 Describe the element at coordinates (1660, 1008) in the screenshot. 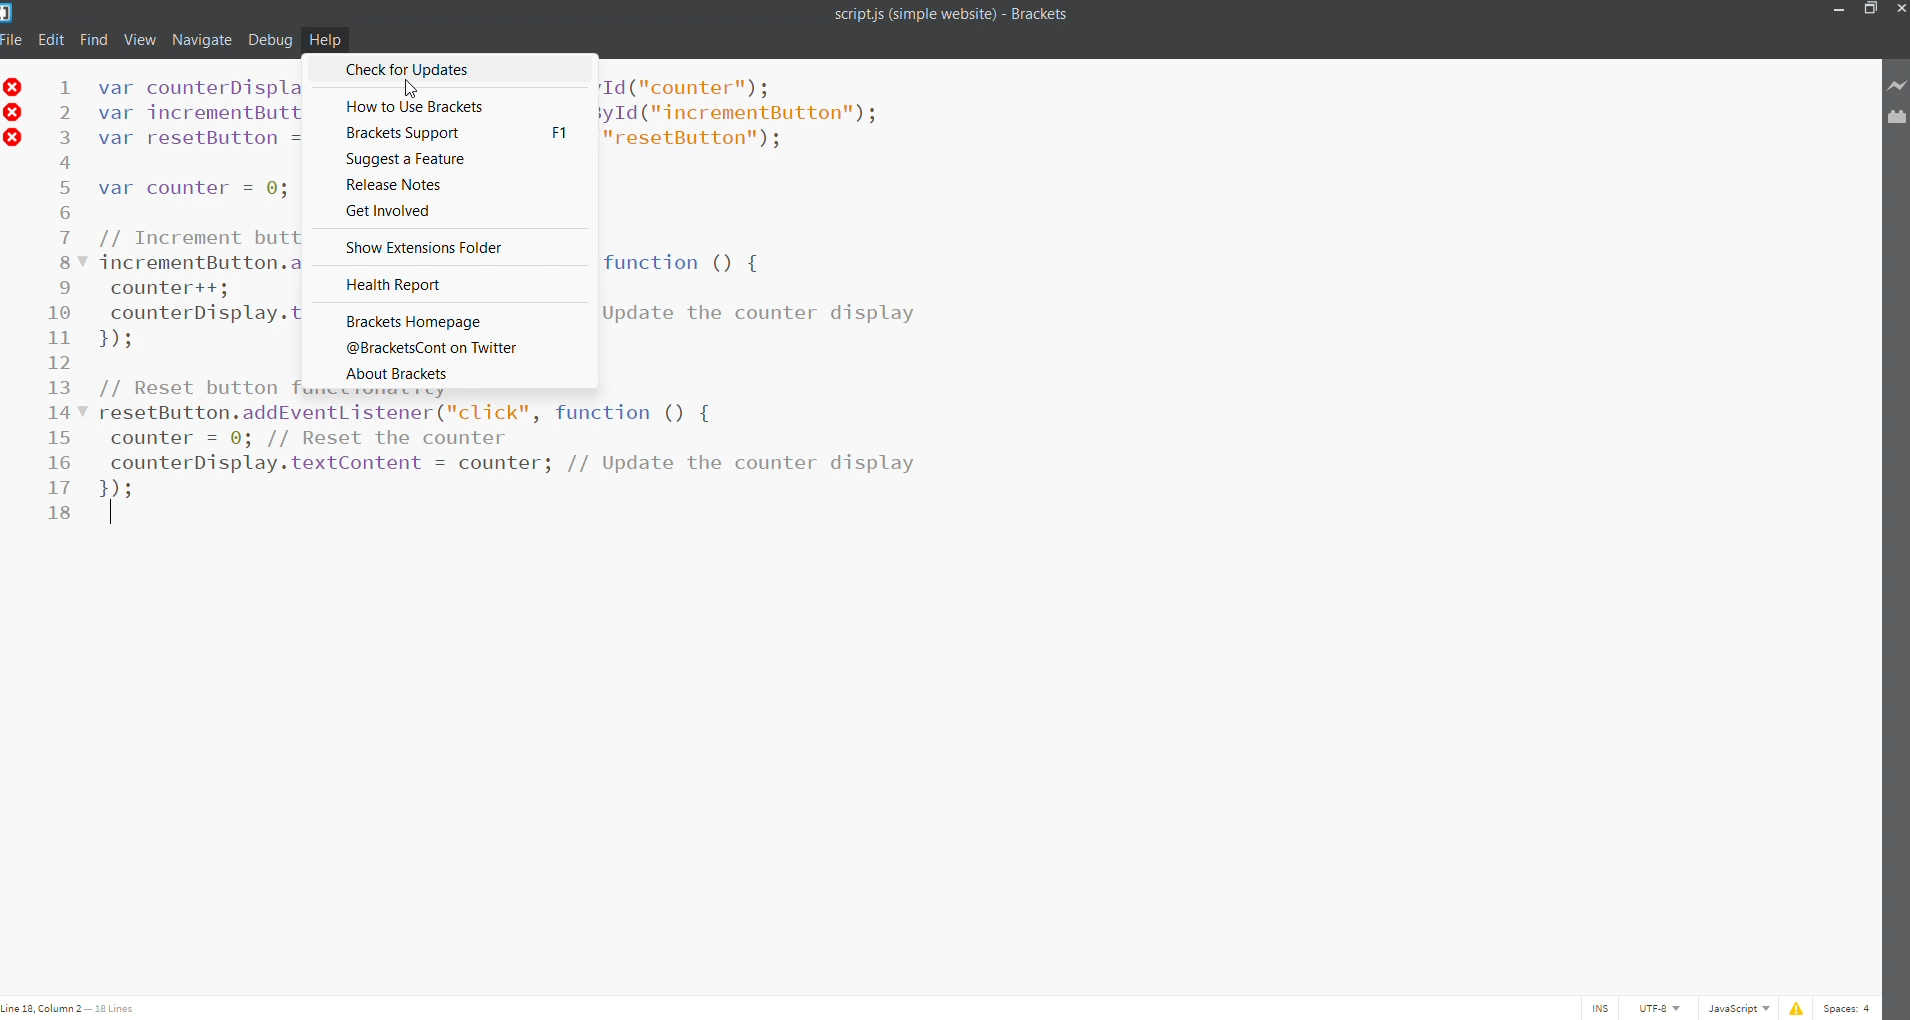

I see `encoding` at that location.